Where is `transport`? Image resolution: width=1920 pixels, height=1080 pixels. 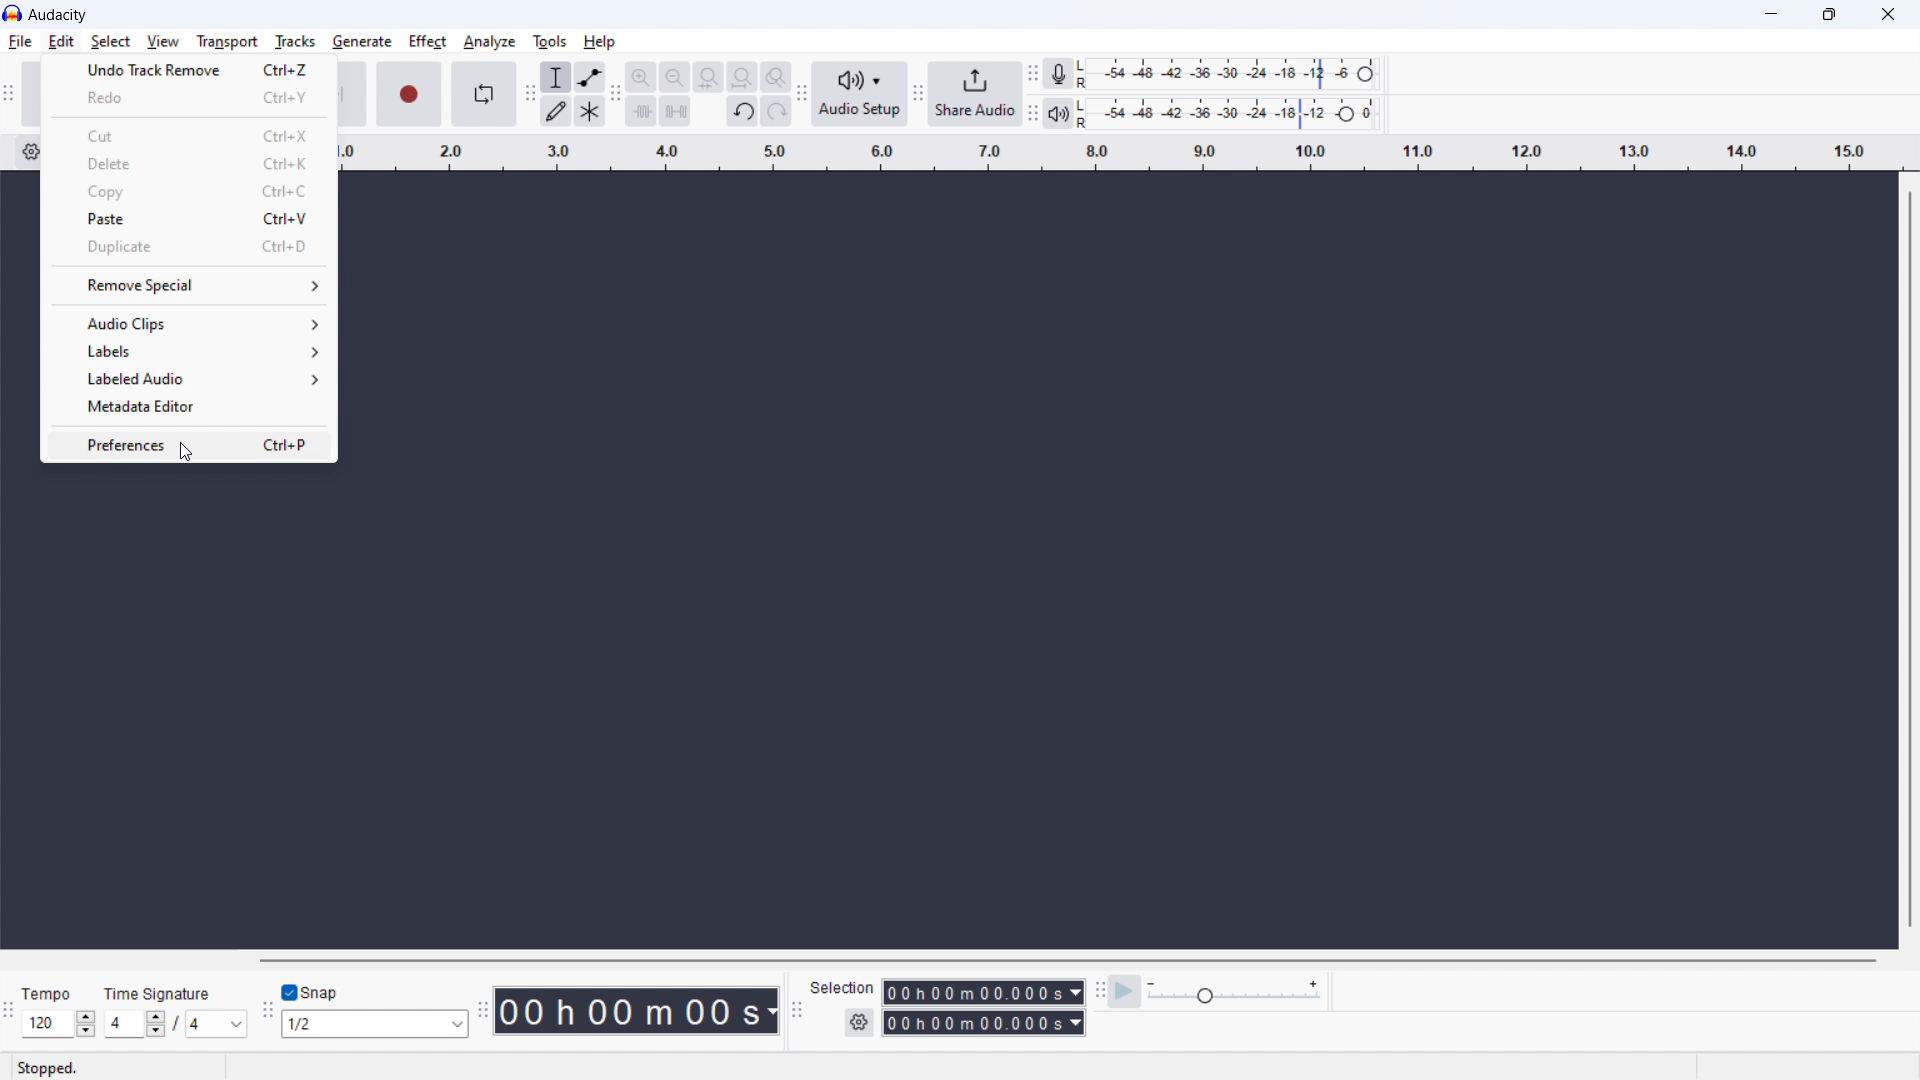
transport is located at coordinates (227, 40).